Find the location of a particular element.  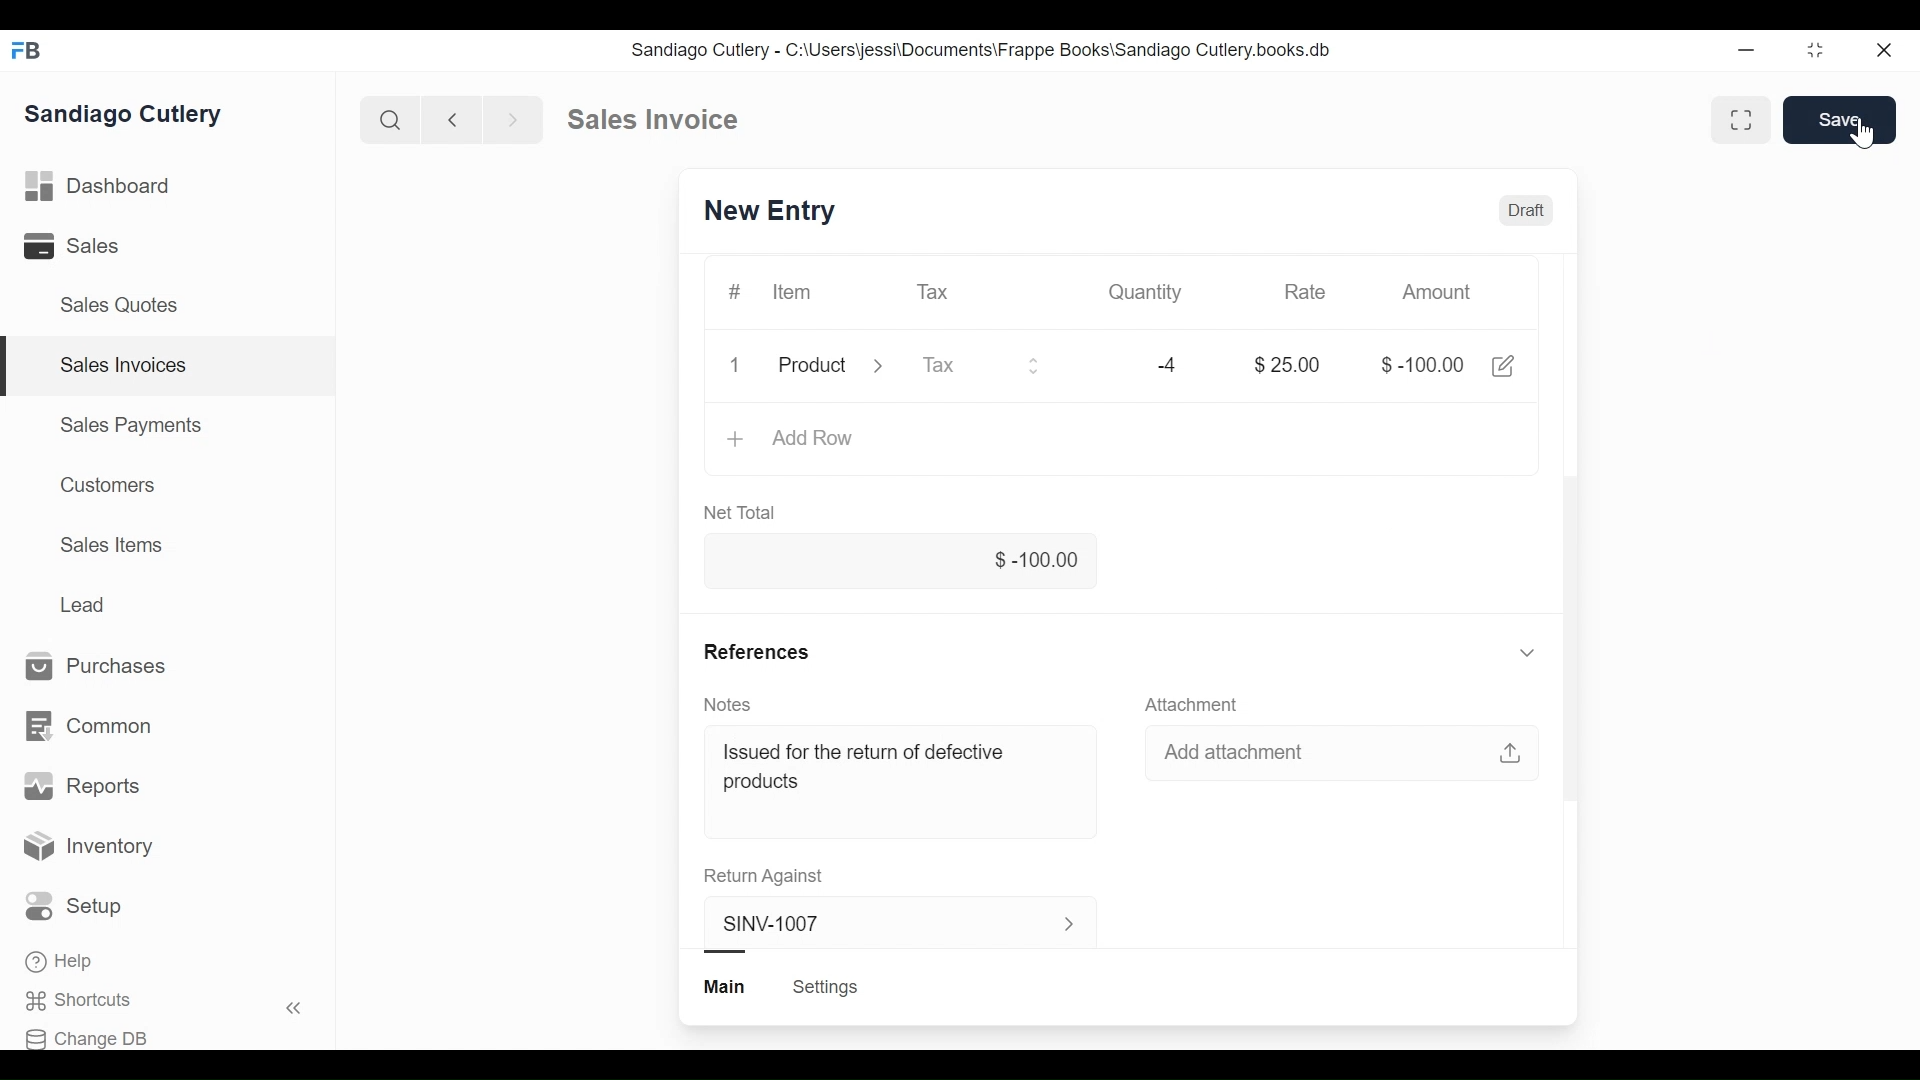

Purchases is located at coordinates (96, 665).